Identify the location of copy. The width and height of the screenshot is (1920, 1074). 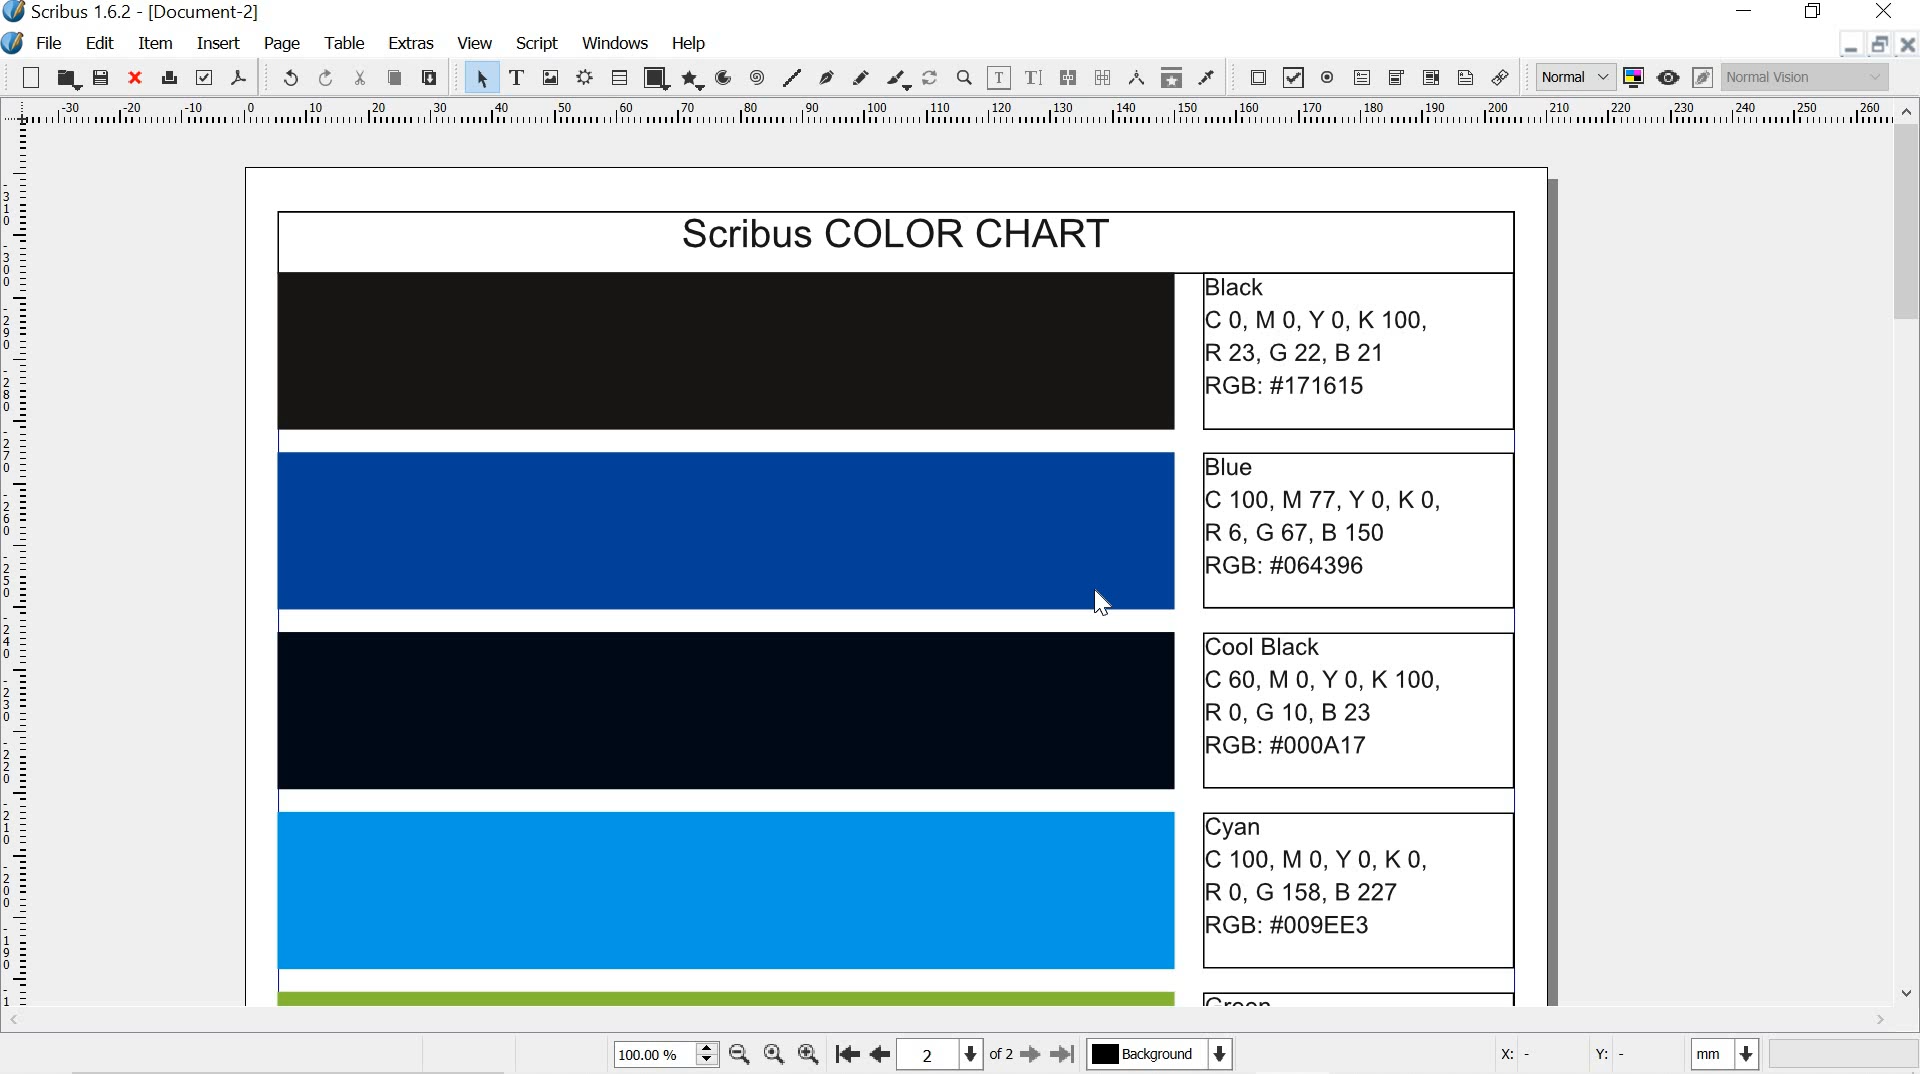
(394, 78).